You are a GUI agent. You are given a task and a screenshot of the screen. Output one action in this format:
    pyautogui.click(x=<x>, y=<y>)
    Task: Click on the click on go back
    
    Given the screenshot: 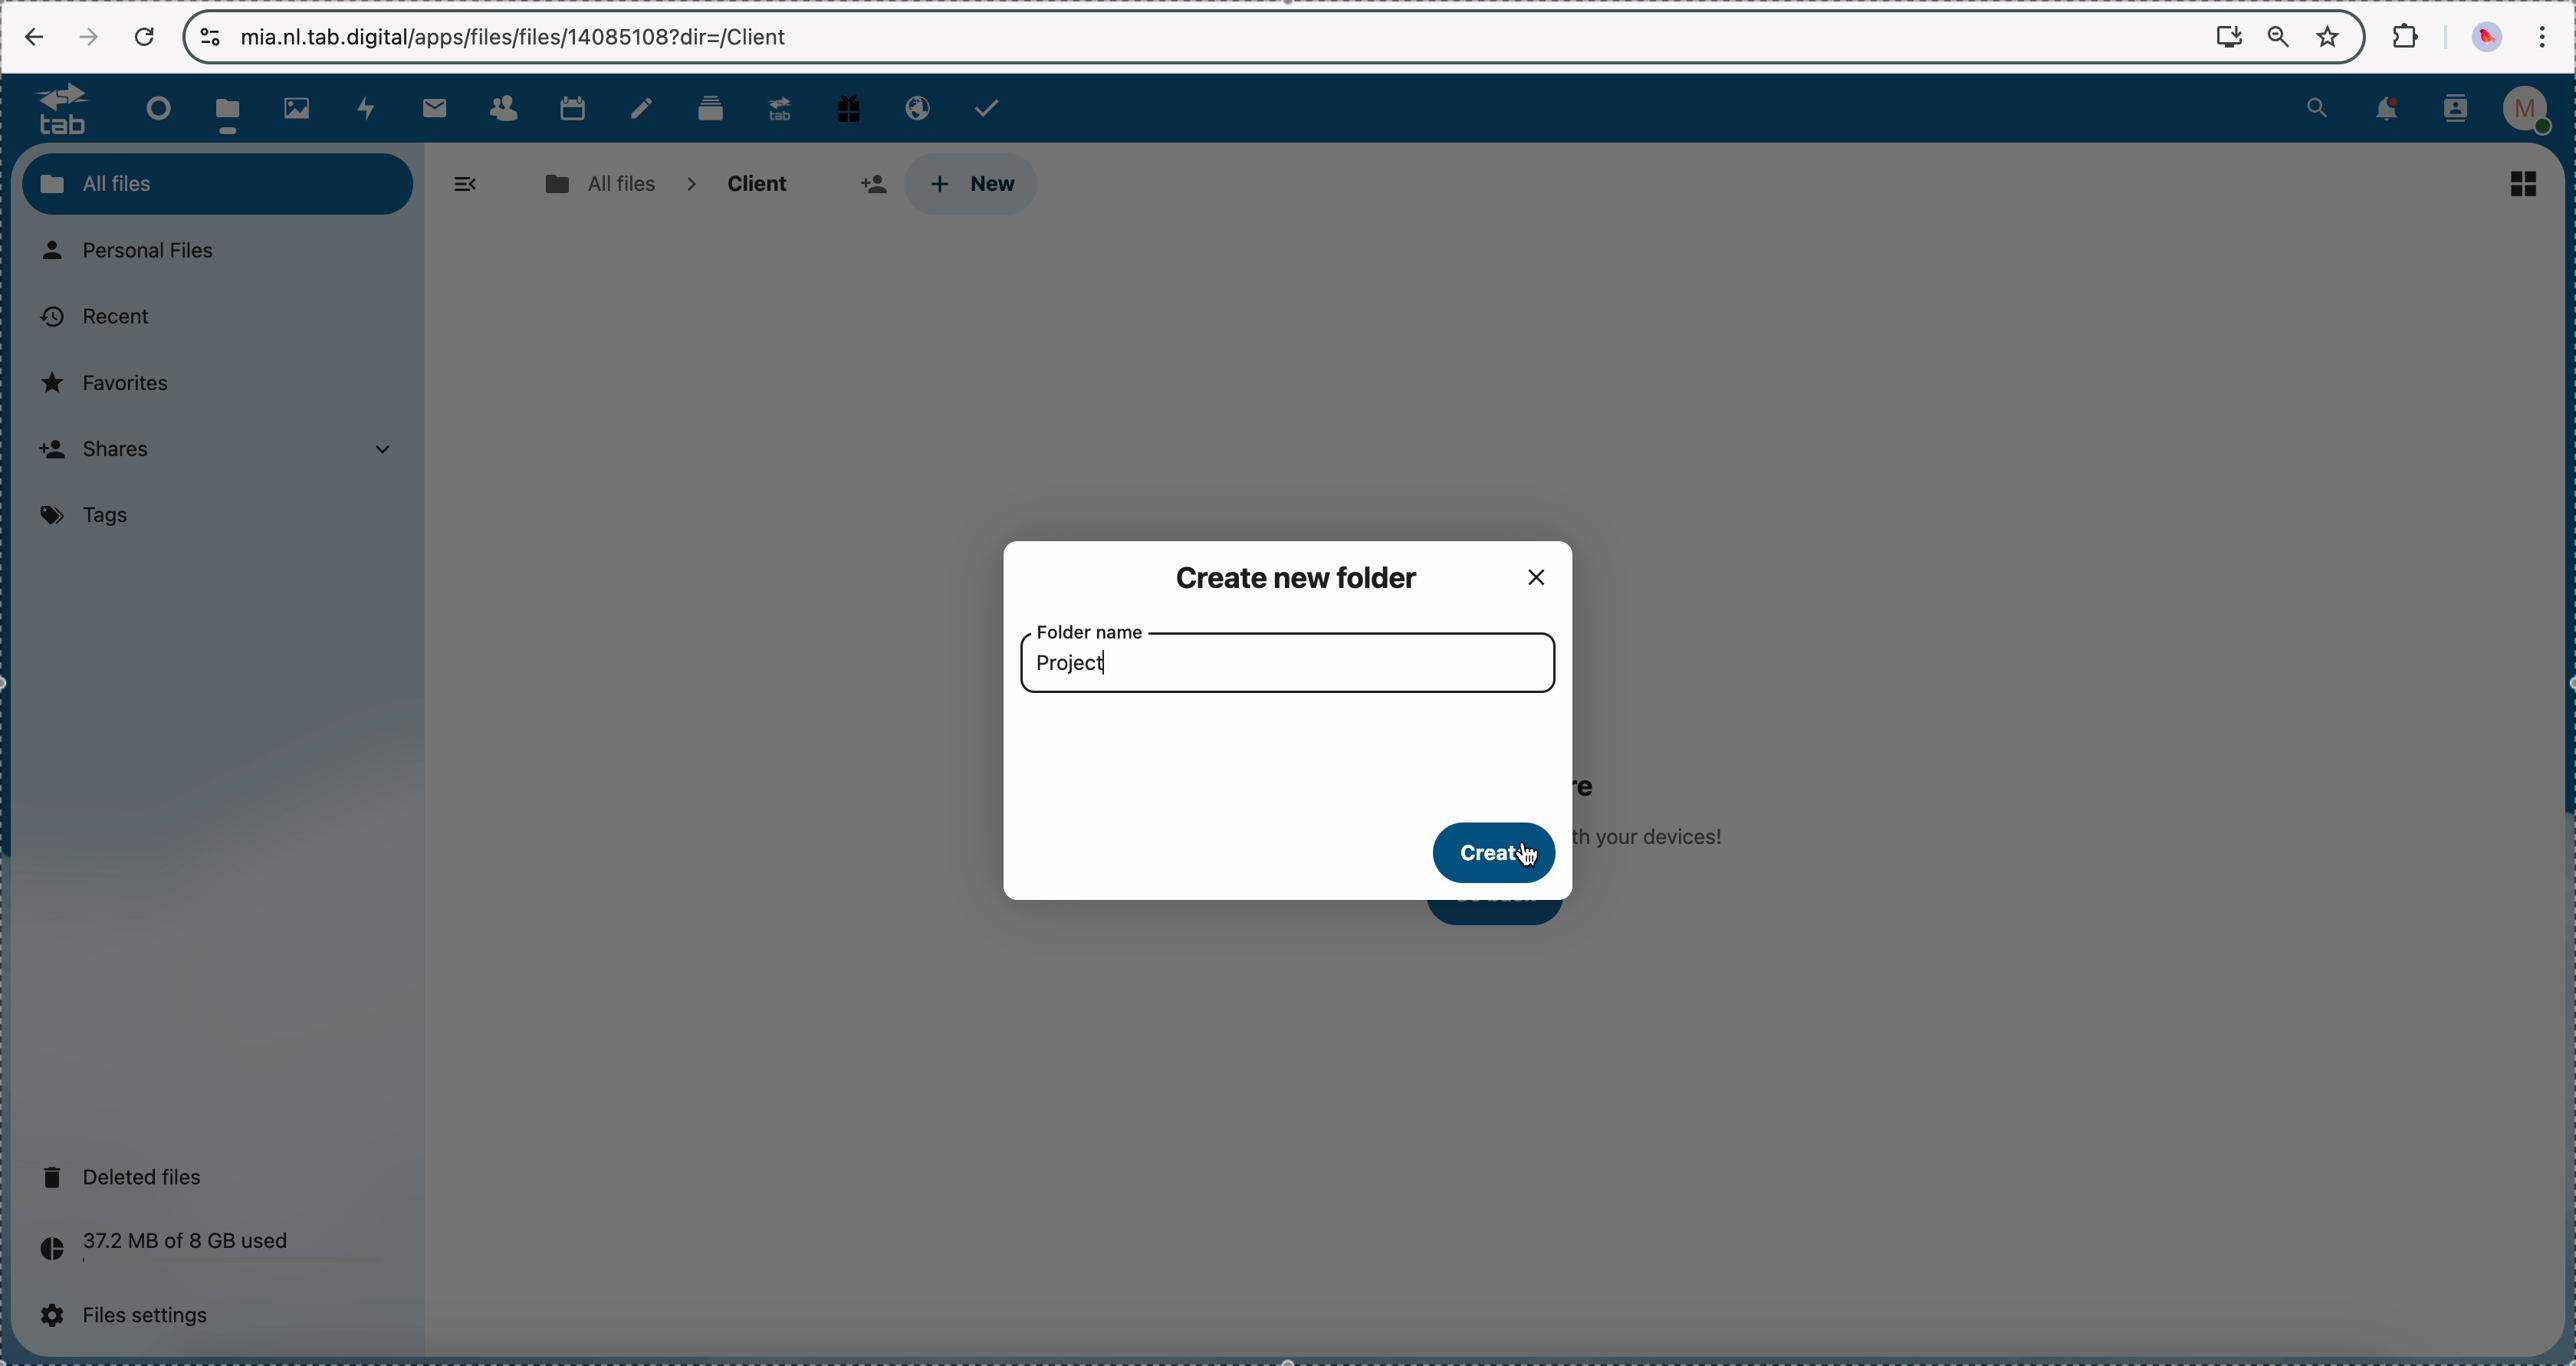 What is the action you would take?
    pyautogui.click(x=1508, y=915)
    